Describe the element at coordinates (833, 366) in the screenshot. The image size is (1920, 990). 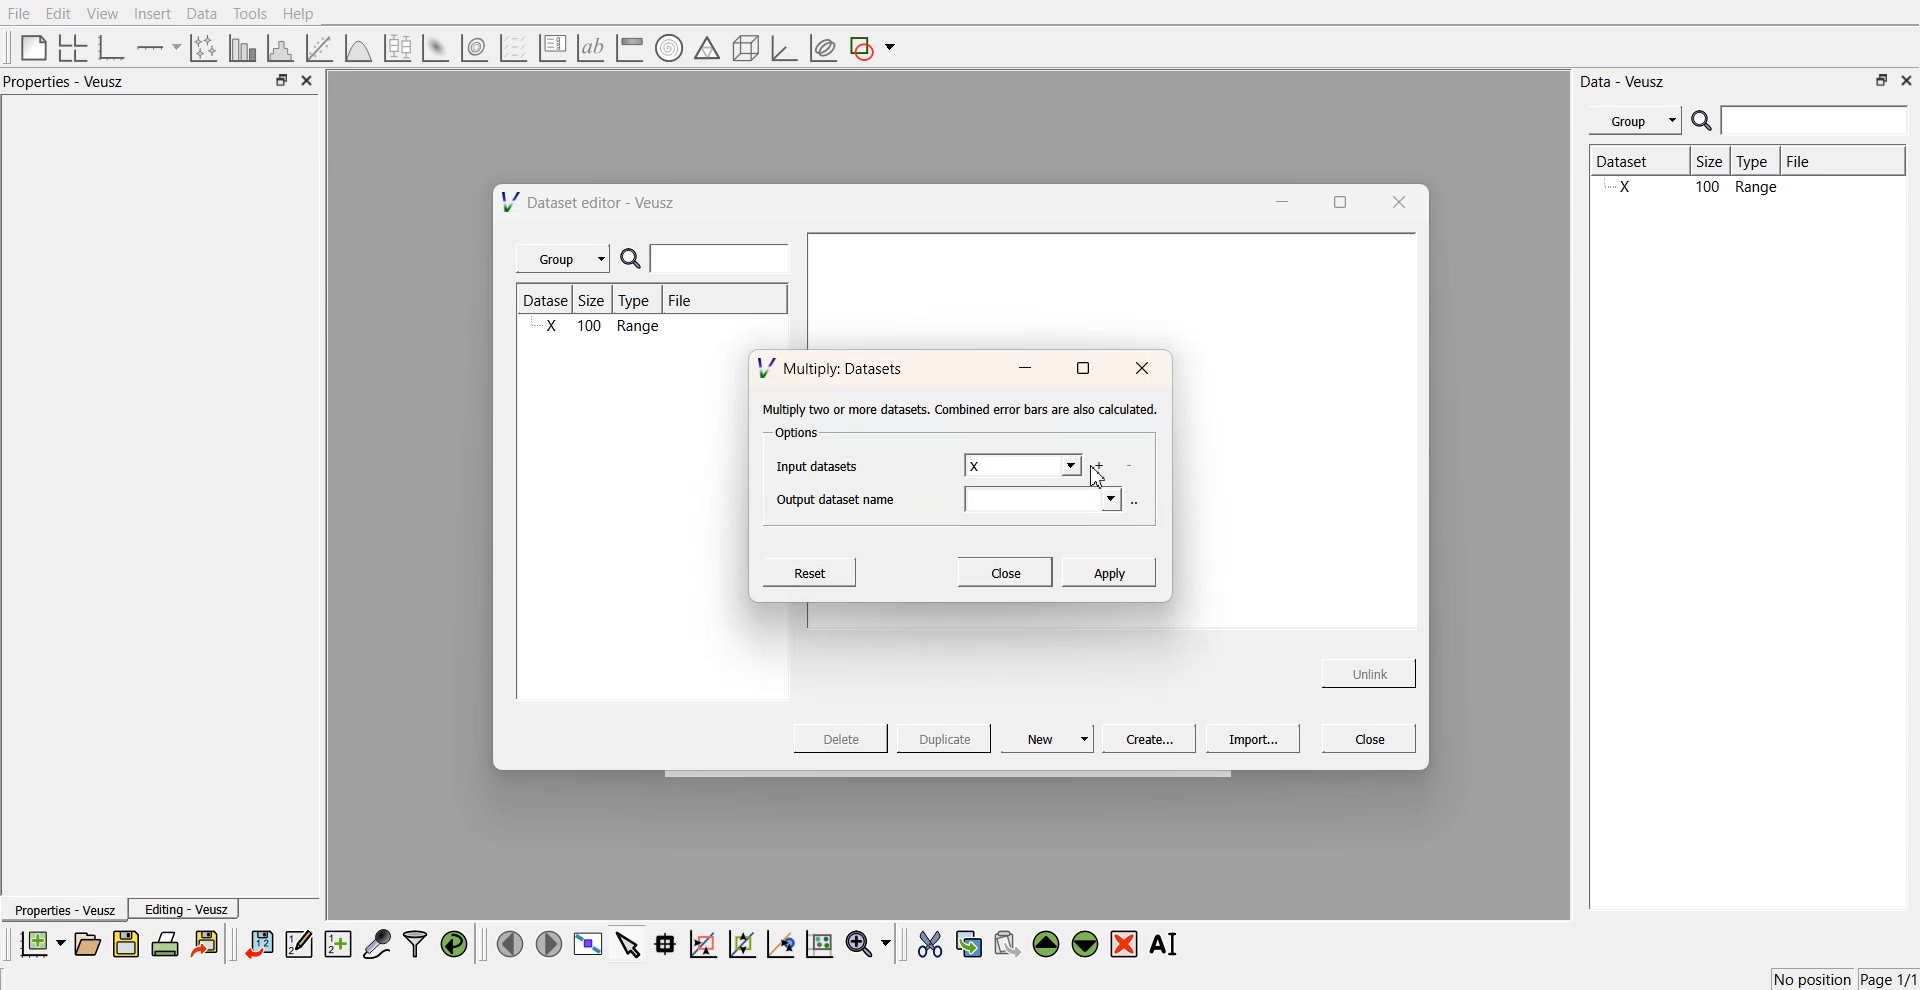
I see `Multiply: Datasets` at that location.